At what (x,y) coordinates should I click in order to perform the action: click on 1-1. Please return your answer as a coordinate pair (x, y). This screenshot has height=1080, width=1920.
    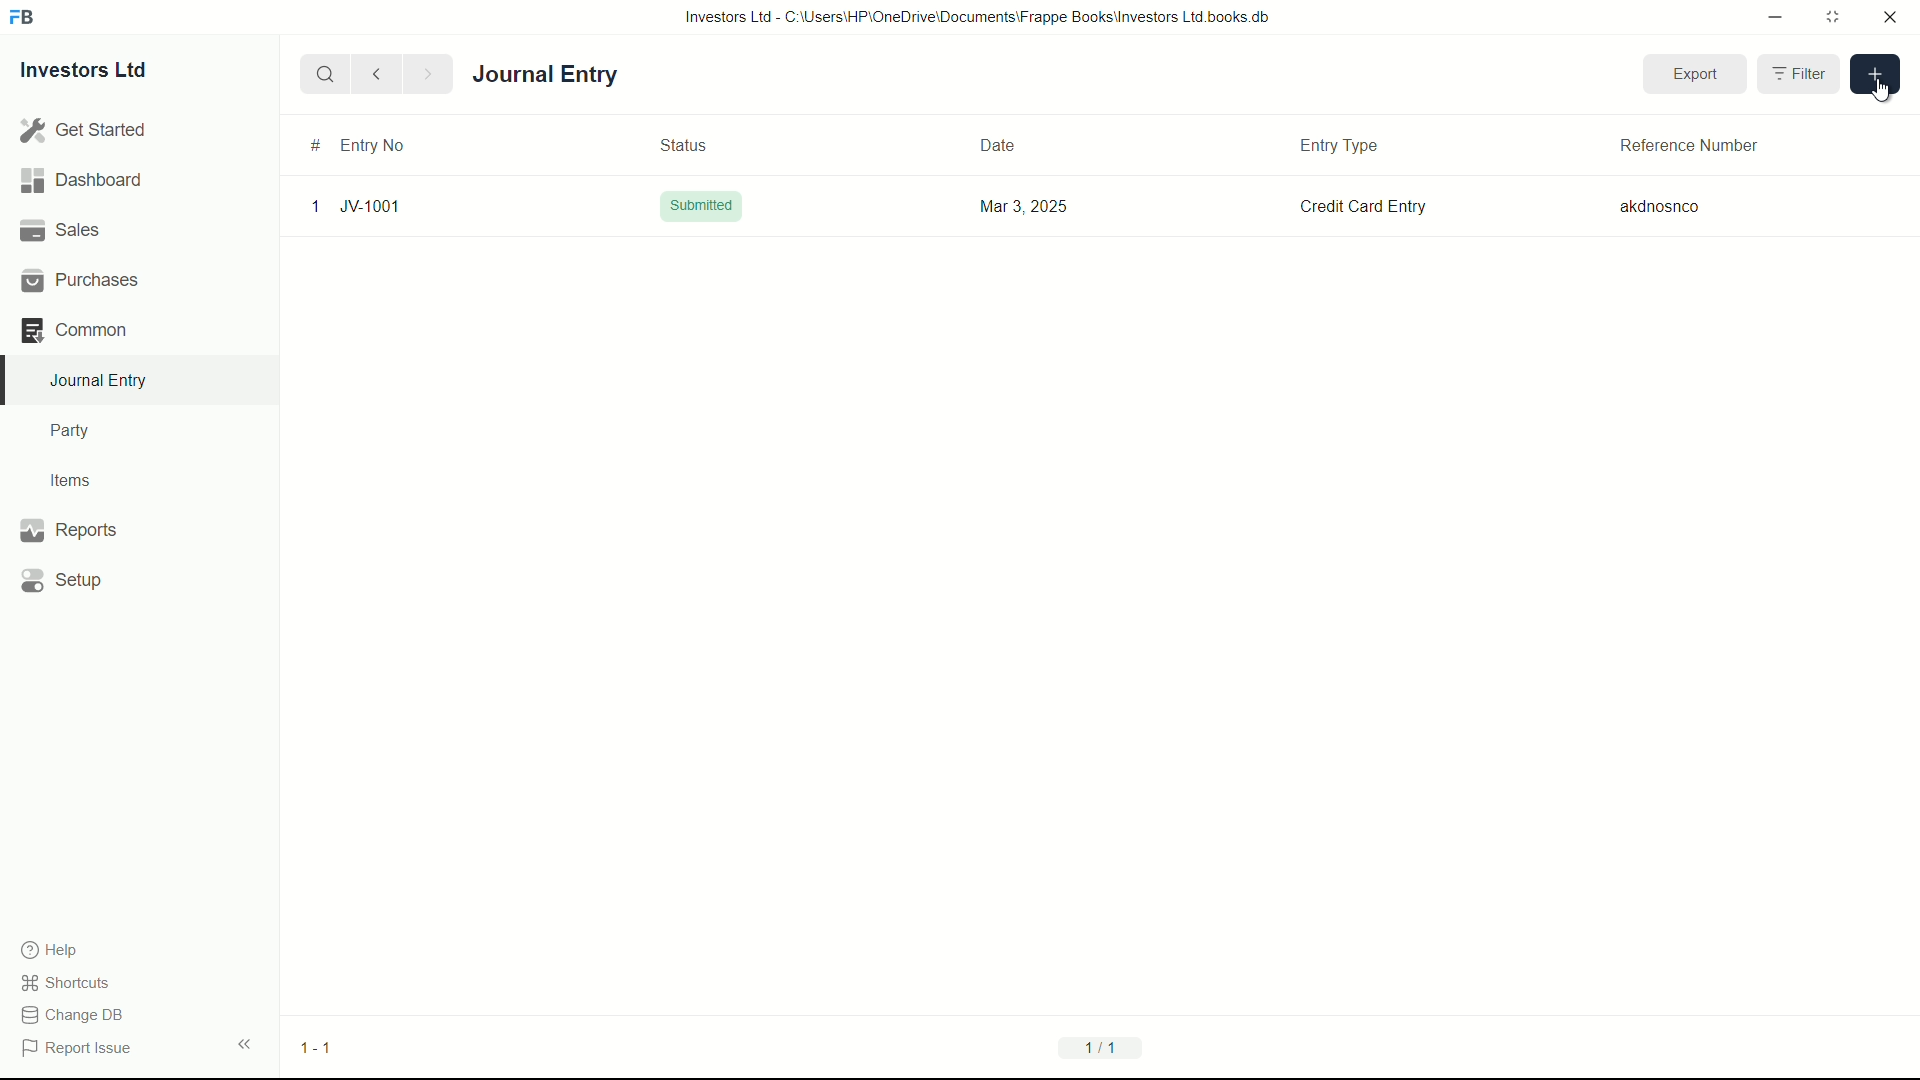
    Looking at the image, I should click on (320, 1050).